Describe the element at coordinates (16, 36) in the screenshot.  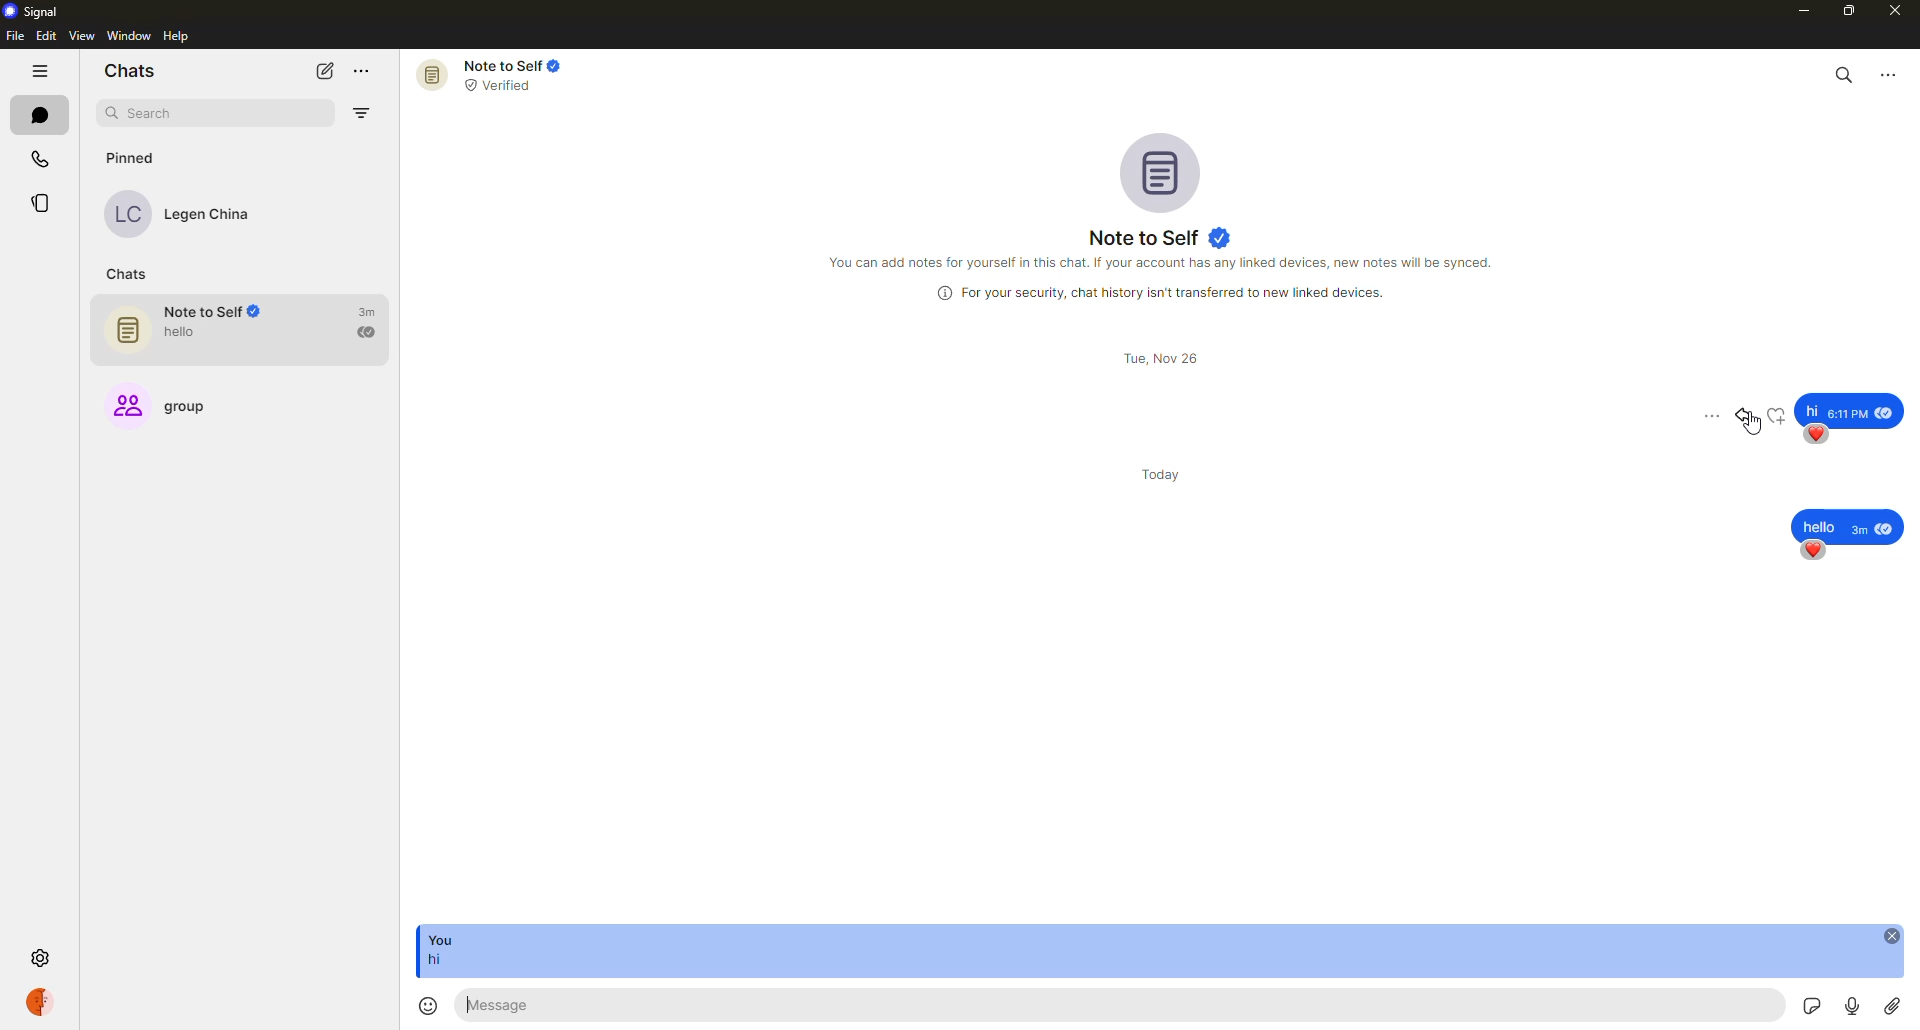
I see `file` at that location.